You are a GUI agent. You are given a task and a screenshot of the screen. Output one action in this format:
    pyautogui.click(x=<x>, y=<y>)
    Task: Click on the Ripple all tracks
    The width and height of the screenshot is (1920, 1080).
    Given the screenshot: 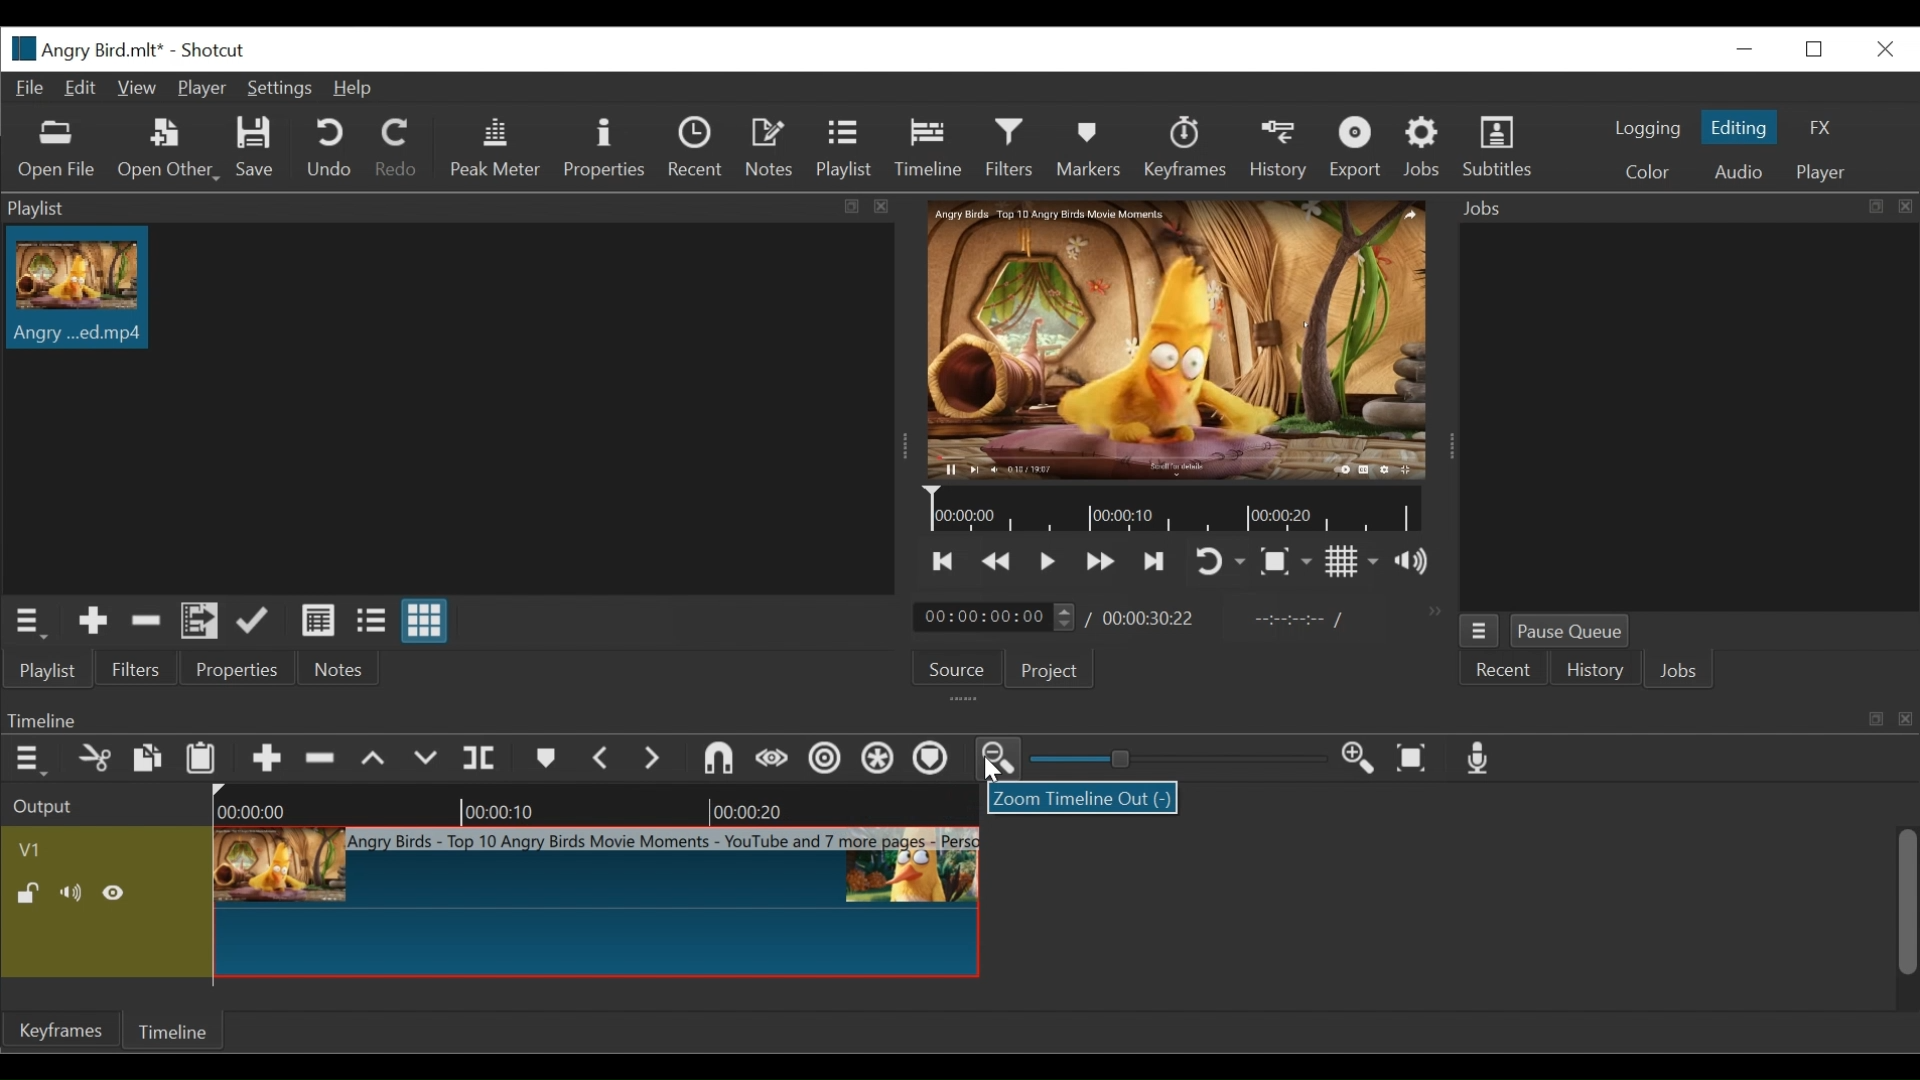 What is the action you would take?
    pyautogui.click(x=880, y=759)
    